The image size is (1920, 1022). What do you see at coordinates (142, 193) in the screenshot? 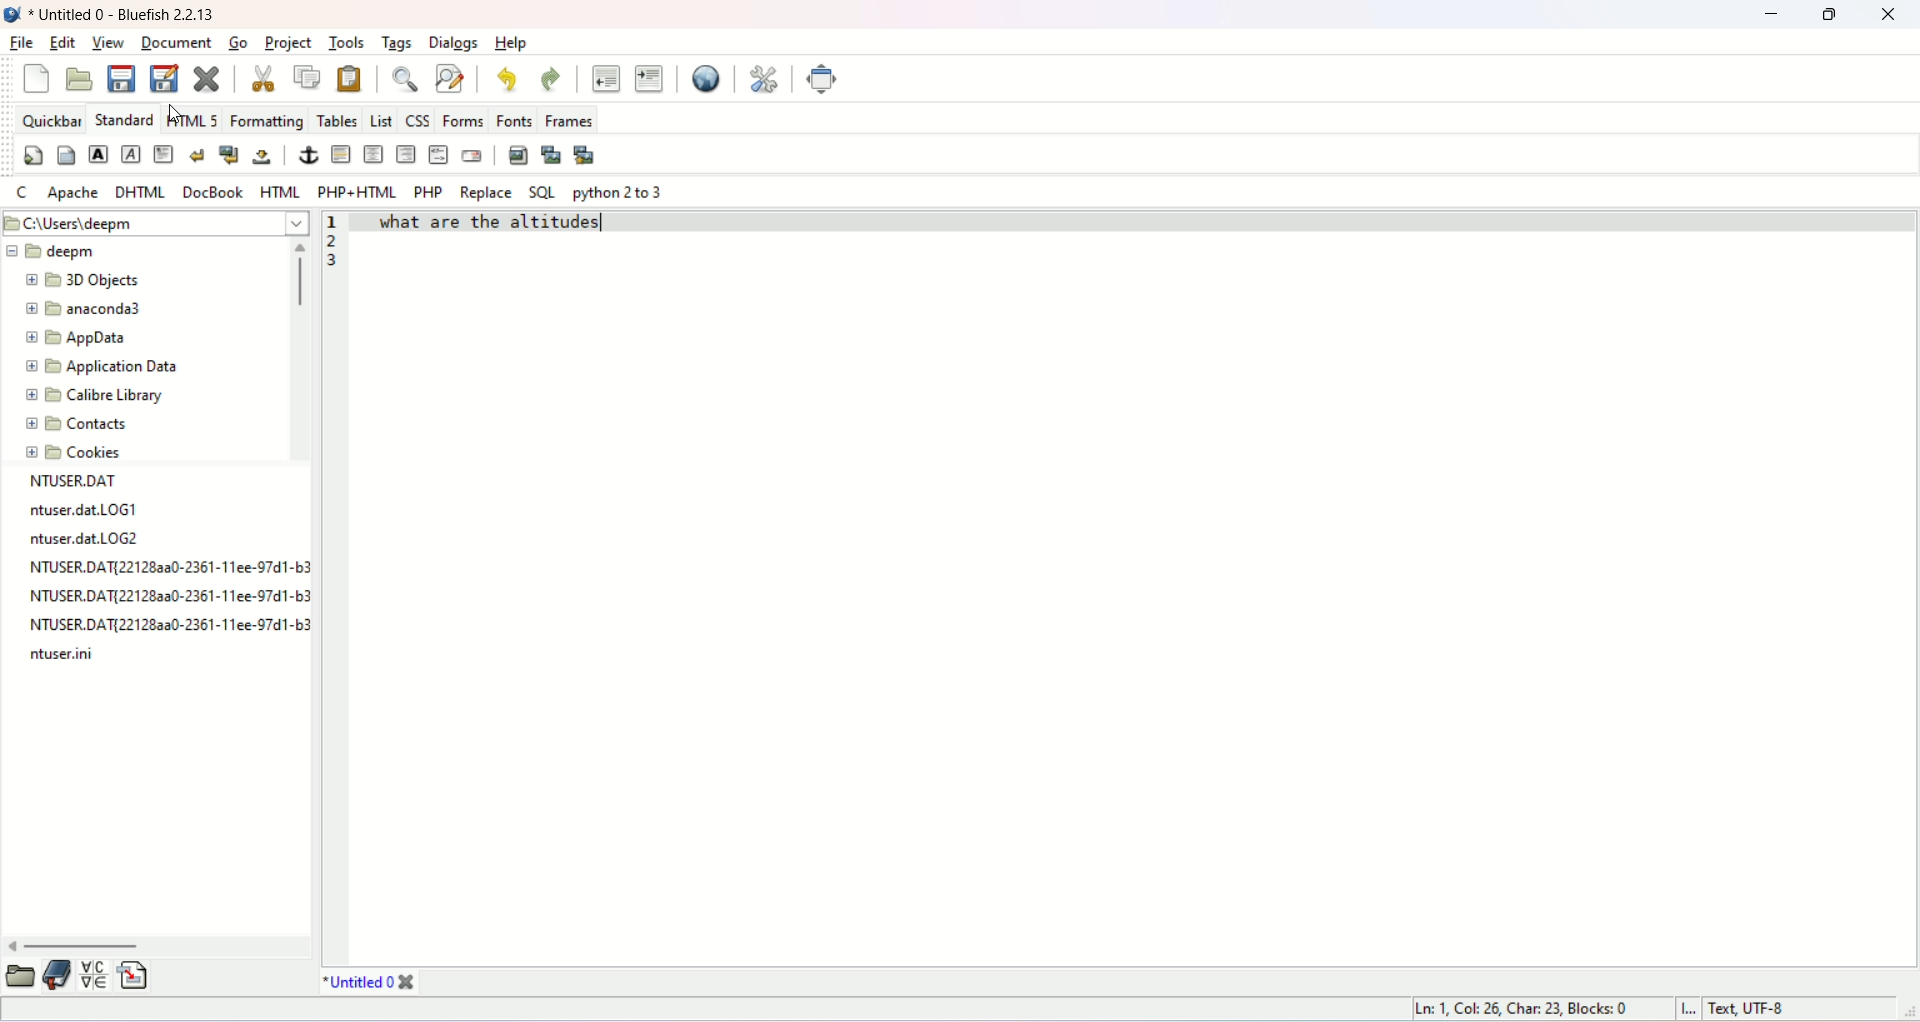
I see `DHTML` at bounding box center [142, 193].